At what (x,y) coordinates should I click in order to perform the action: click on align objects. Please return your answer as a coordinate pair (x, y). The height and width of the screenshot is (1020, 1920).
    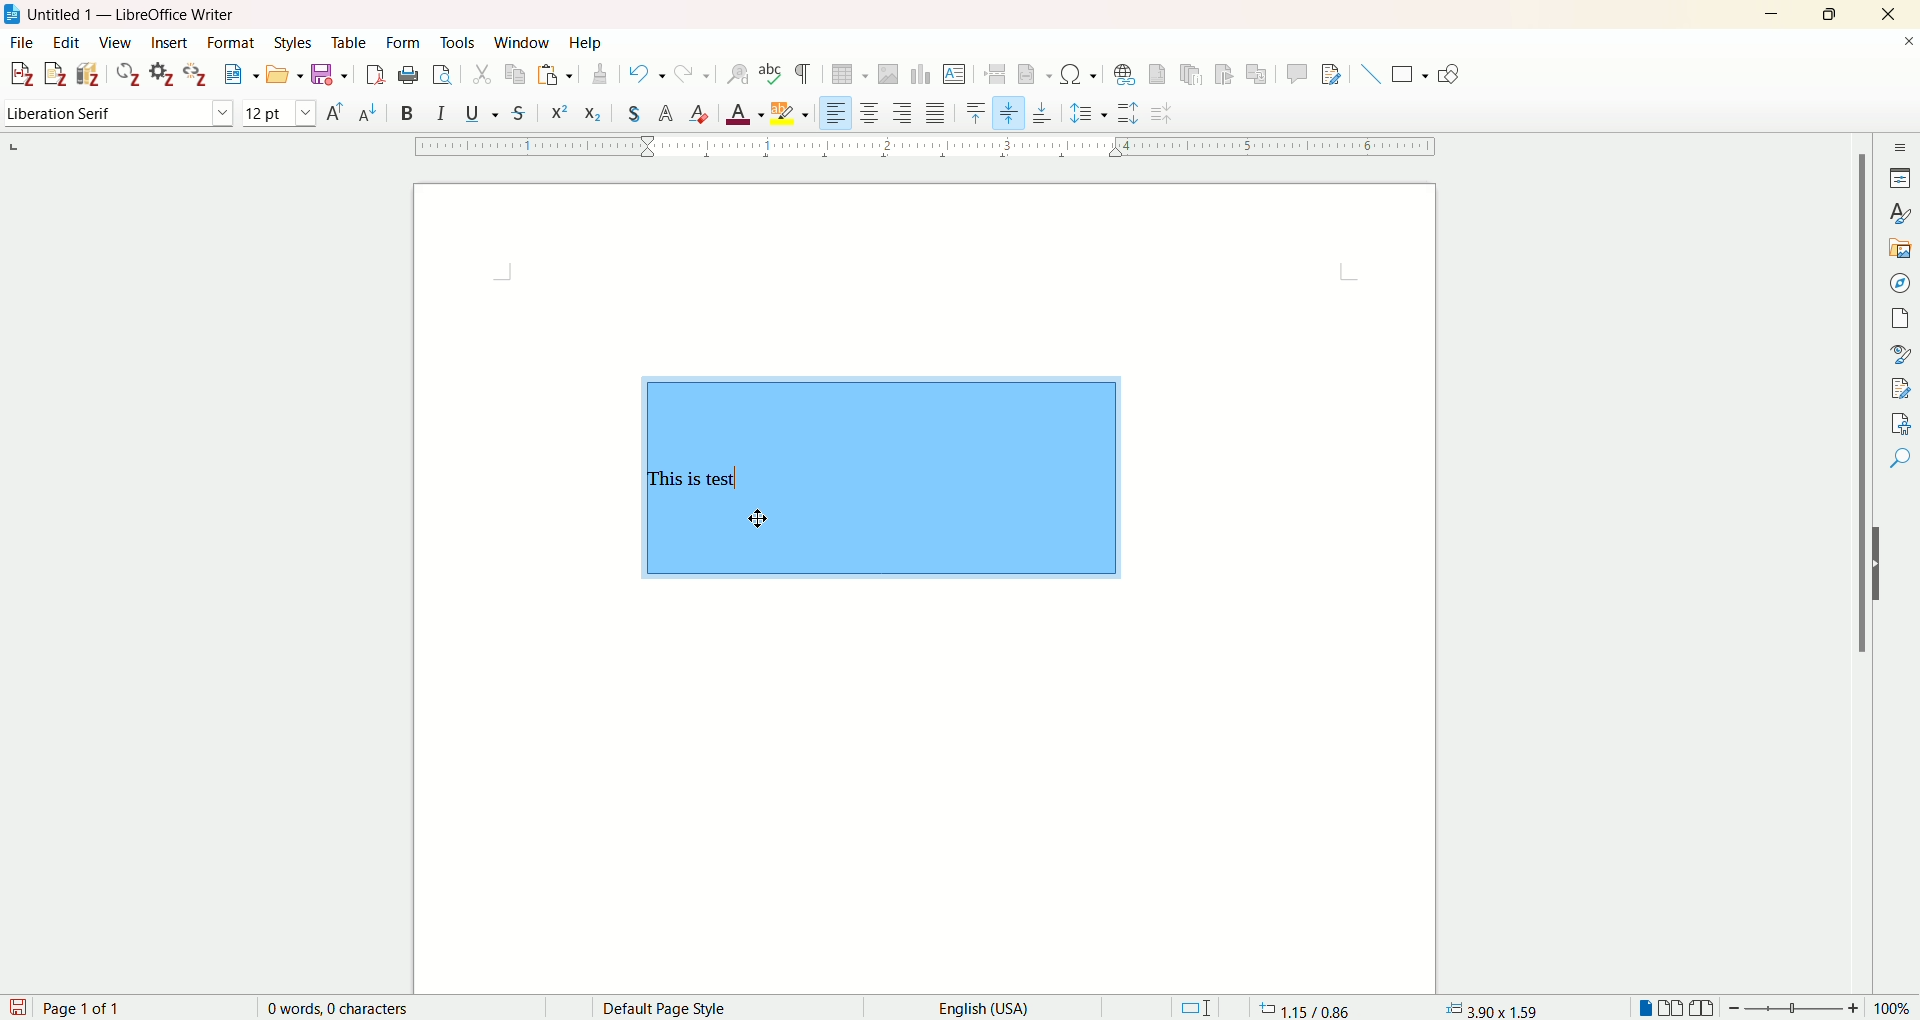
    Looking at the image, I should click on (285, 115).